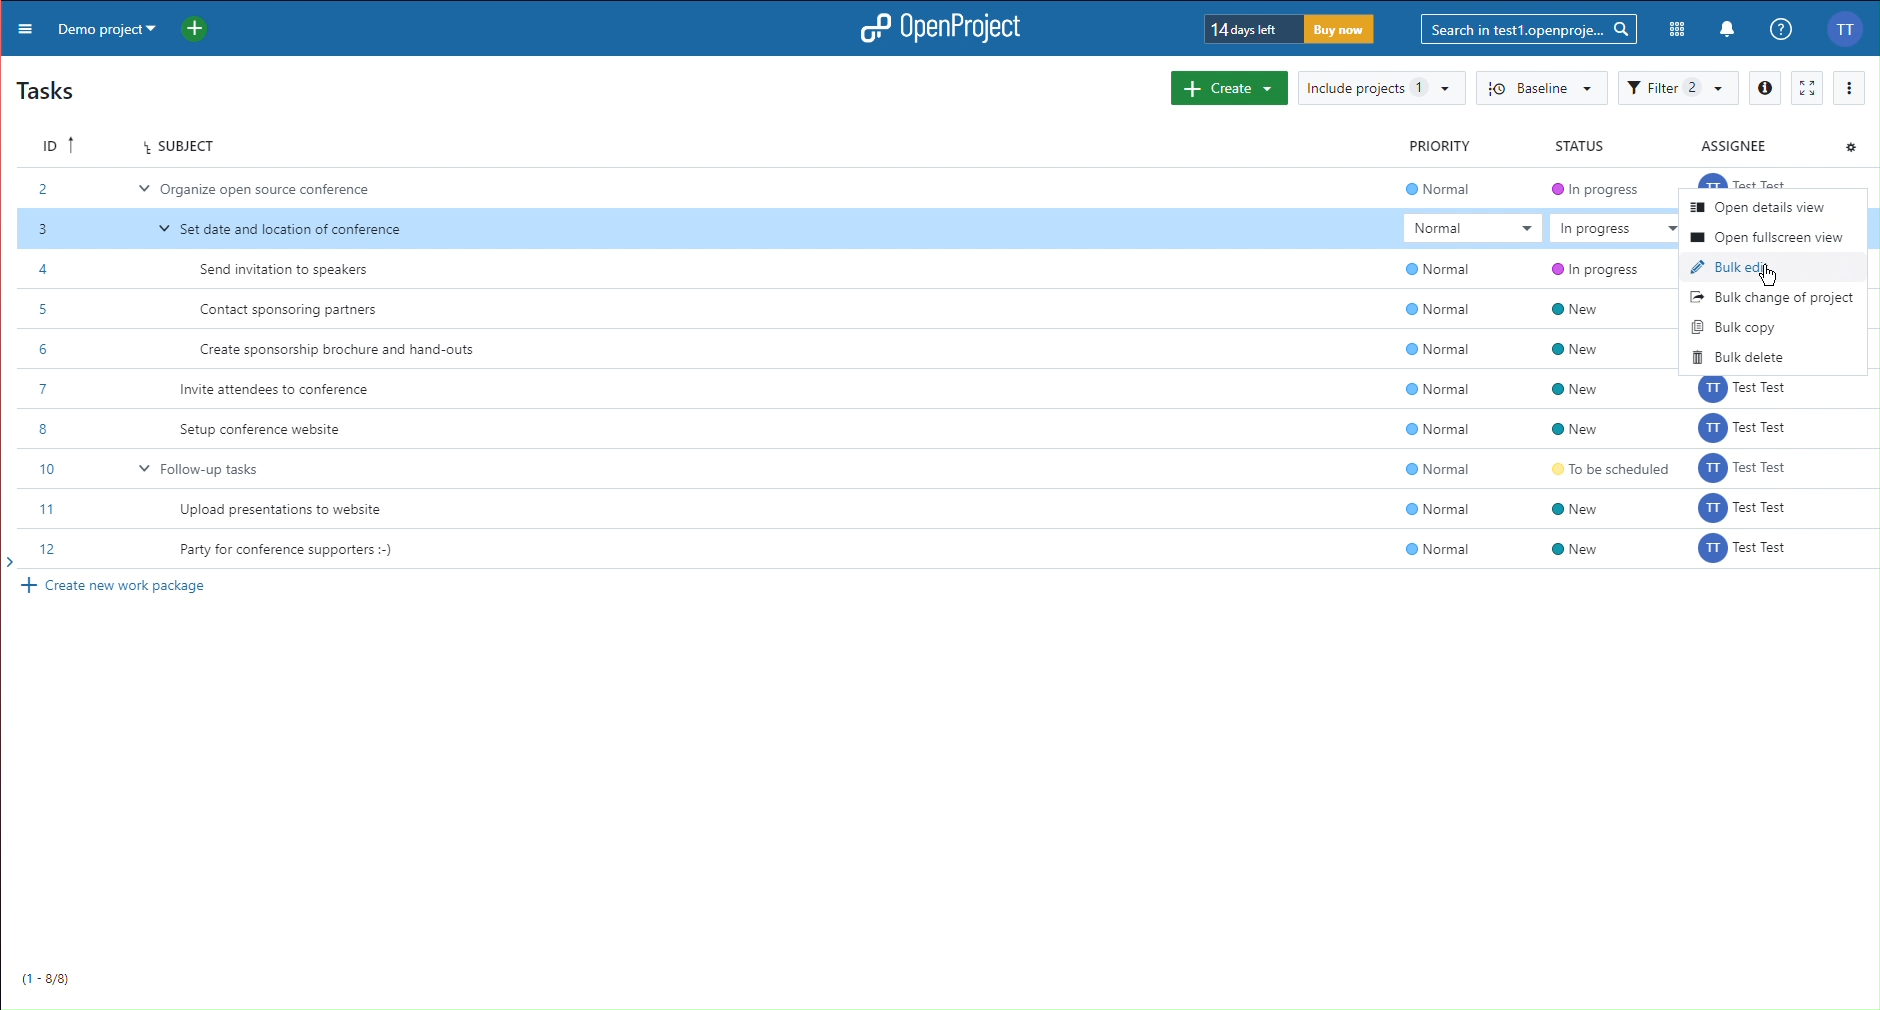  Describe the element at coordinates (1539, 89) in the screenshot. I see `Baseline` at that location.